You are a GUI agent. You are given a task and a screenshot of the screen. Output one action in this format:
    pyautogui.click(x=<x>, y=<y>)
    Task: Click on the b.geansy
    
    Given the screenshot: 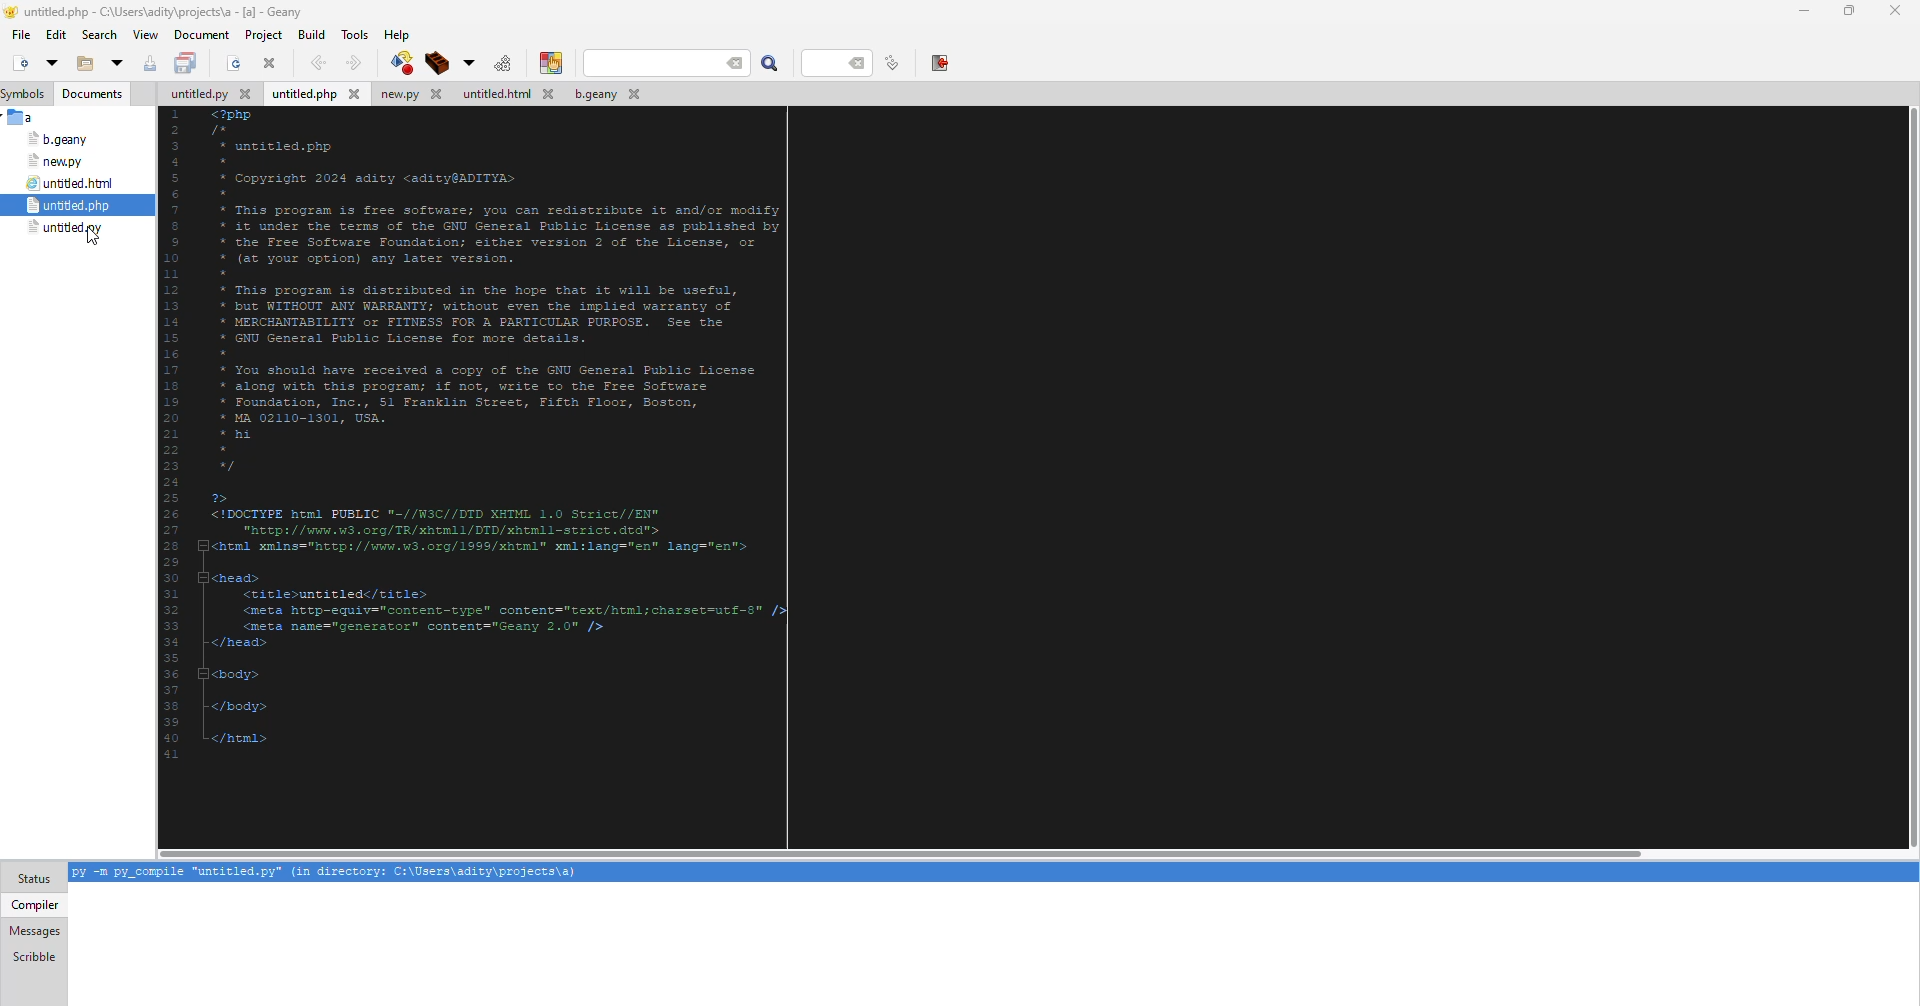 What is the action you would take?
    pyautogui.click(x=56, y=139)
    